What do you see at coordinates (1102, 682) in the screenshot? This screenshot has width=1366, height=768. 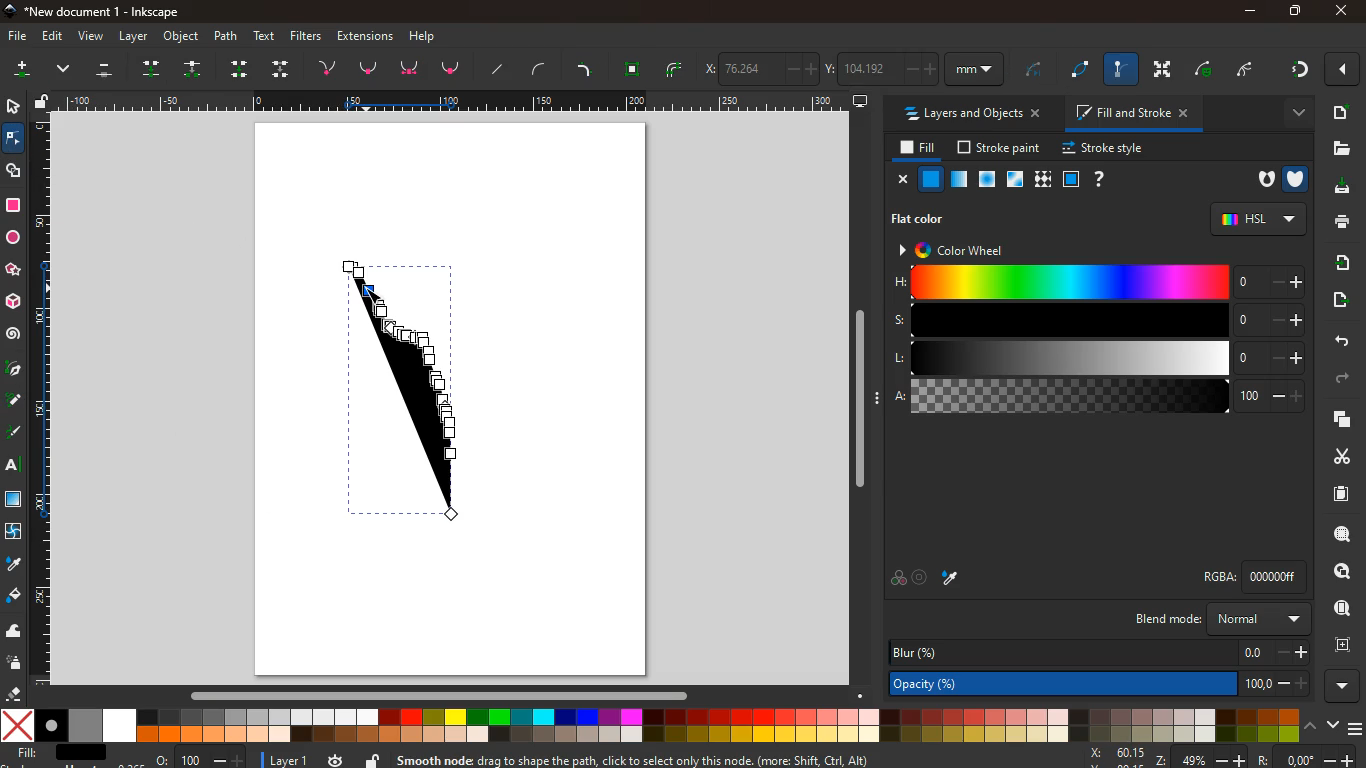 I see `opacity` at bounding box center [1102, 682].